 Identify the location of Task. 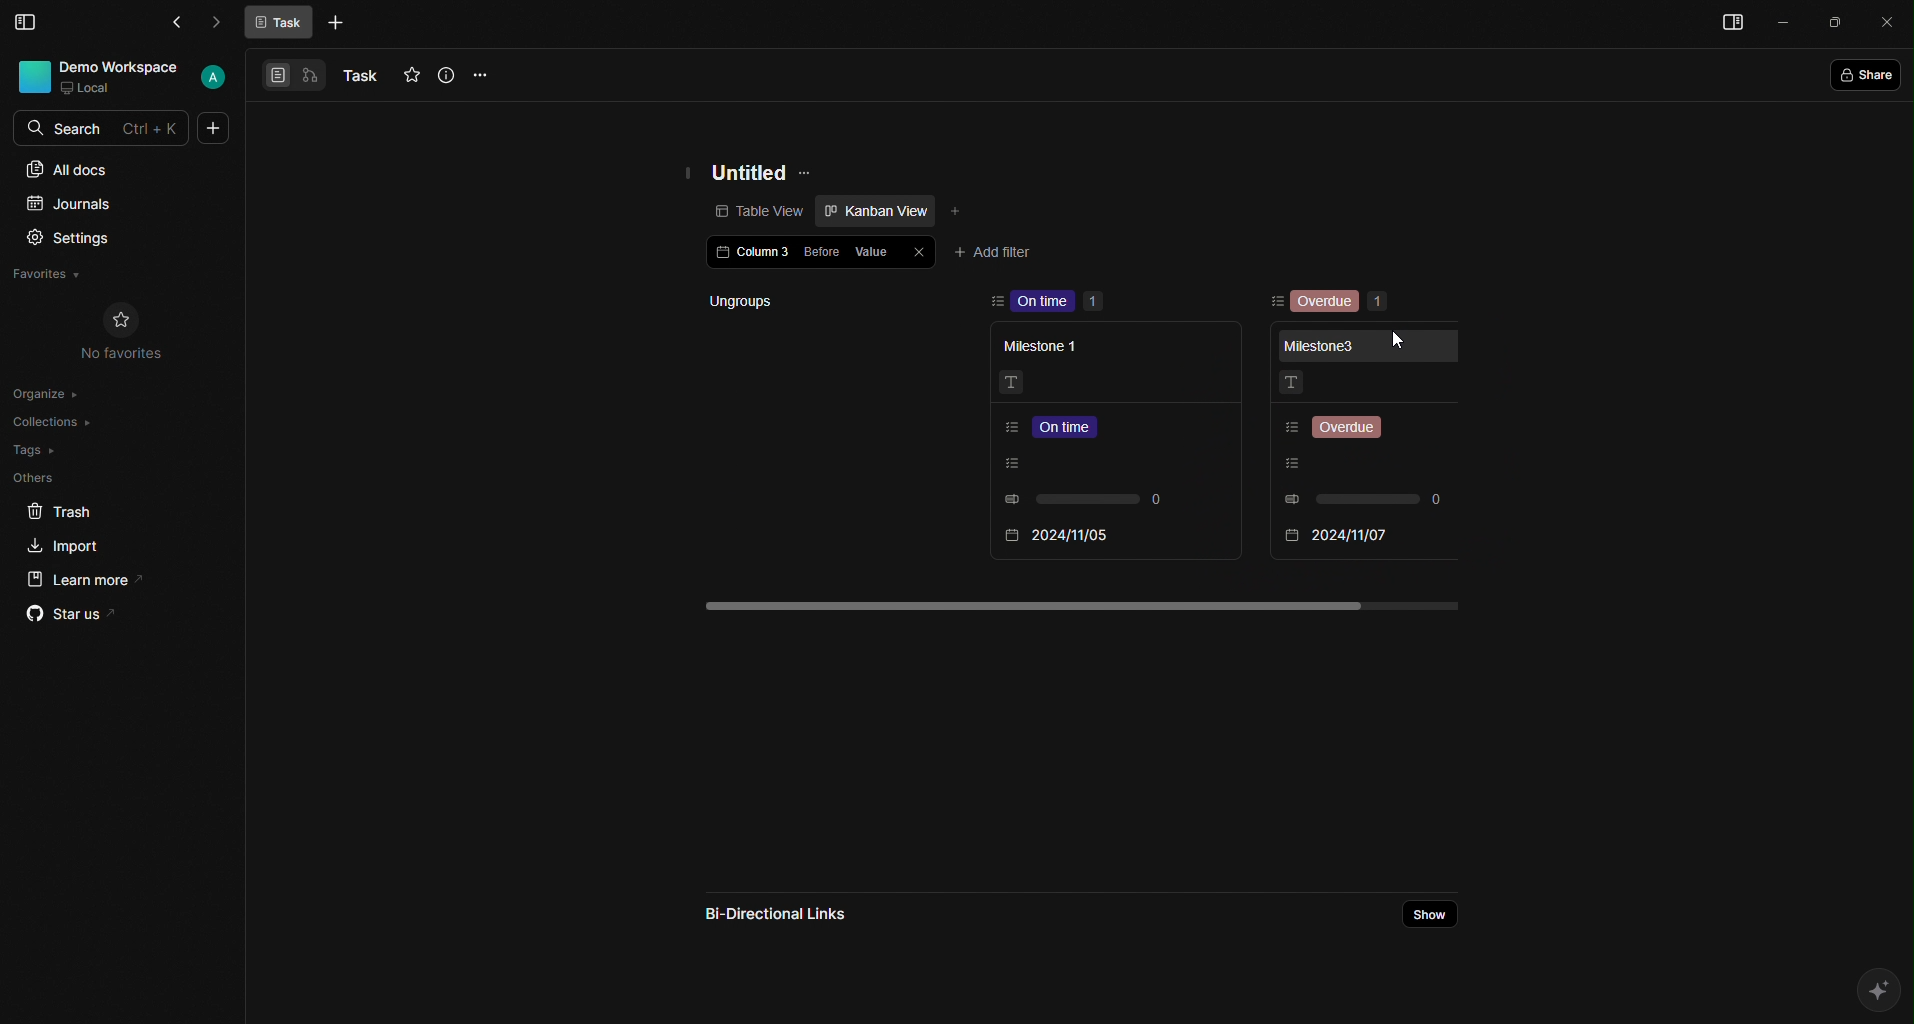
(360, 76).